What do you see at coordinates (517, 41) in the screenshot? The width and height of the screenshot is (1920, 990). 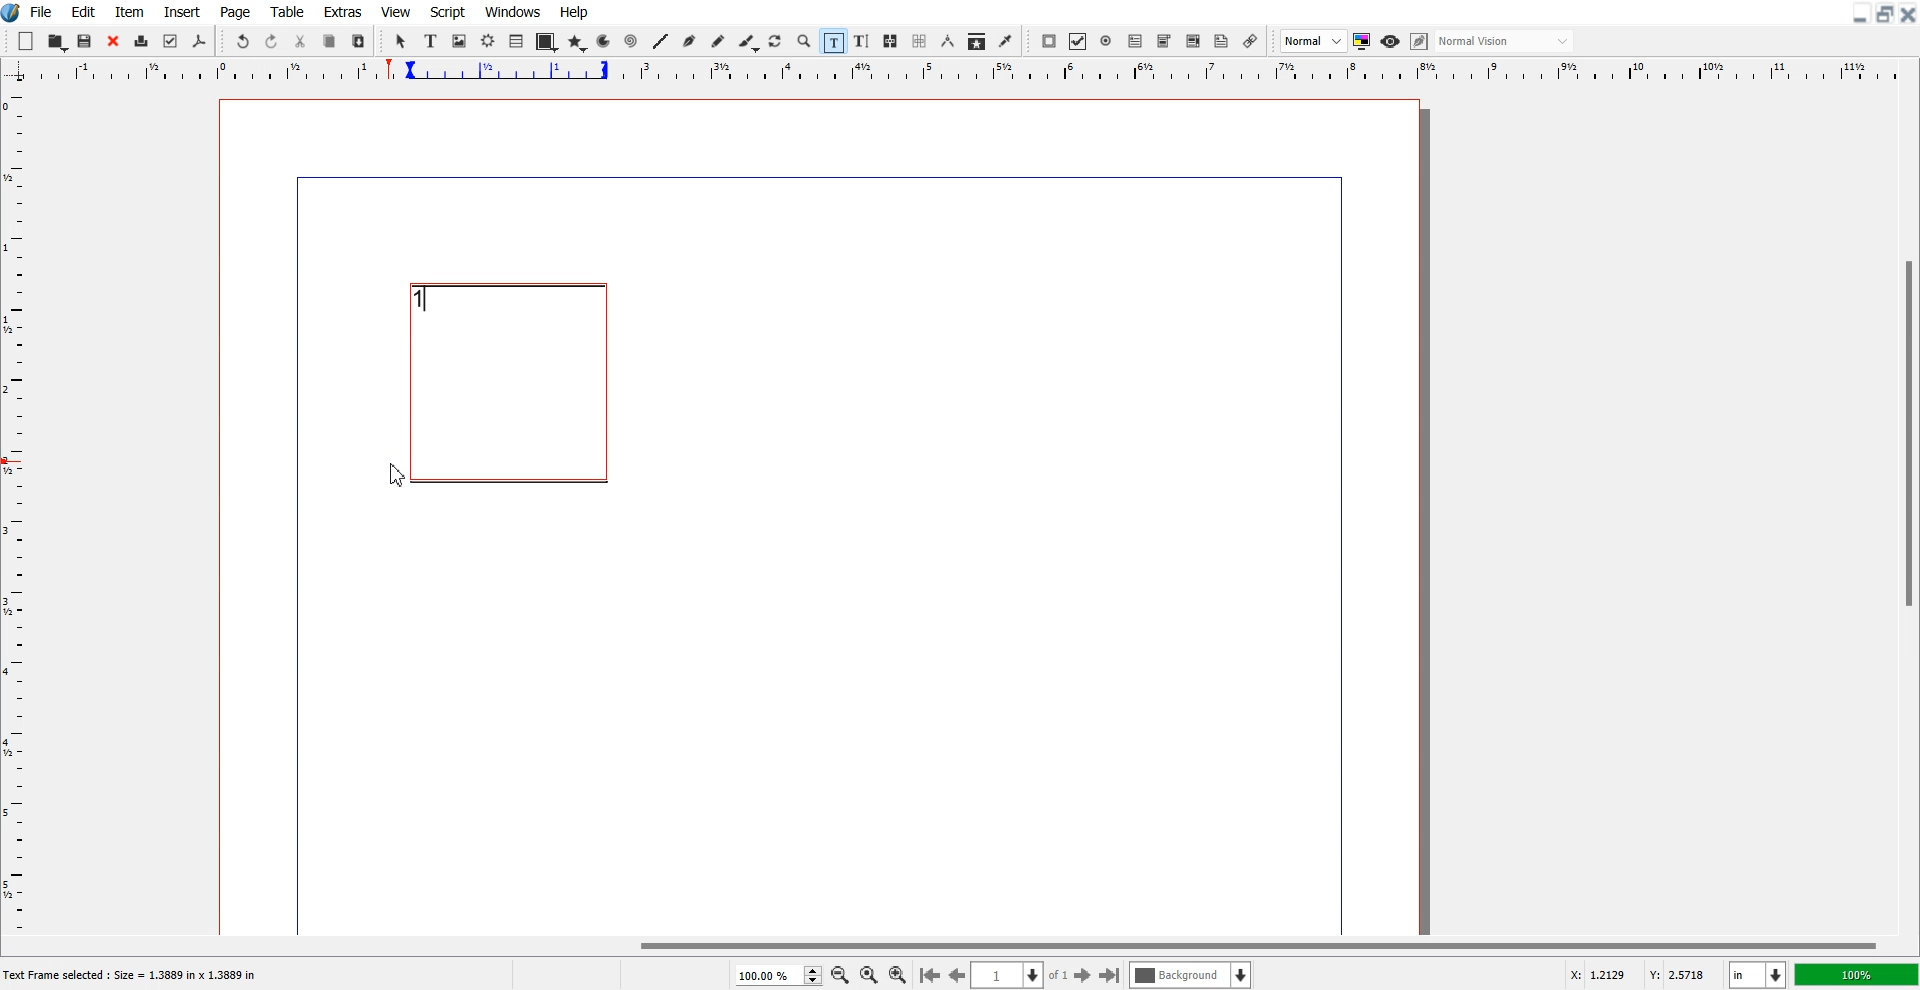 I see `Table` at bounding box center [517, 41].